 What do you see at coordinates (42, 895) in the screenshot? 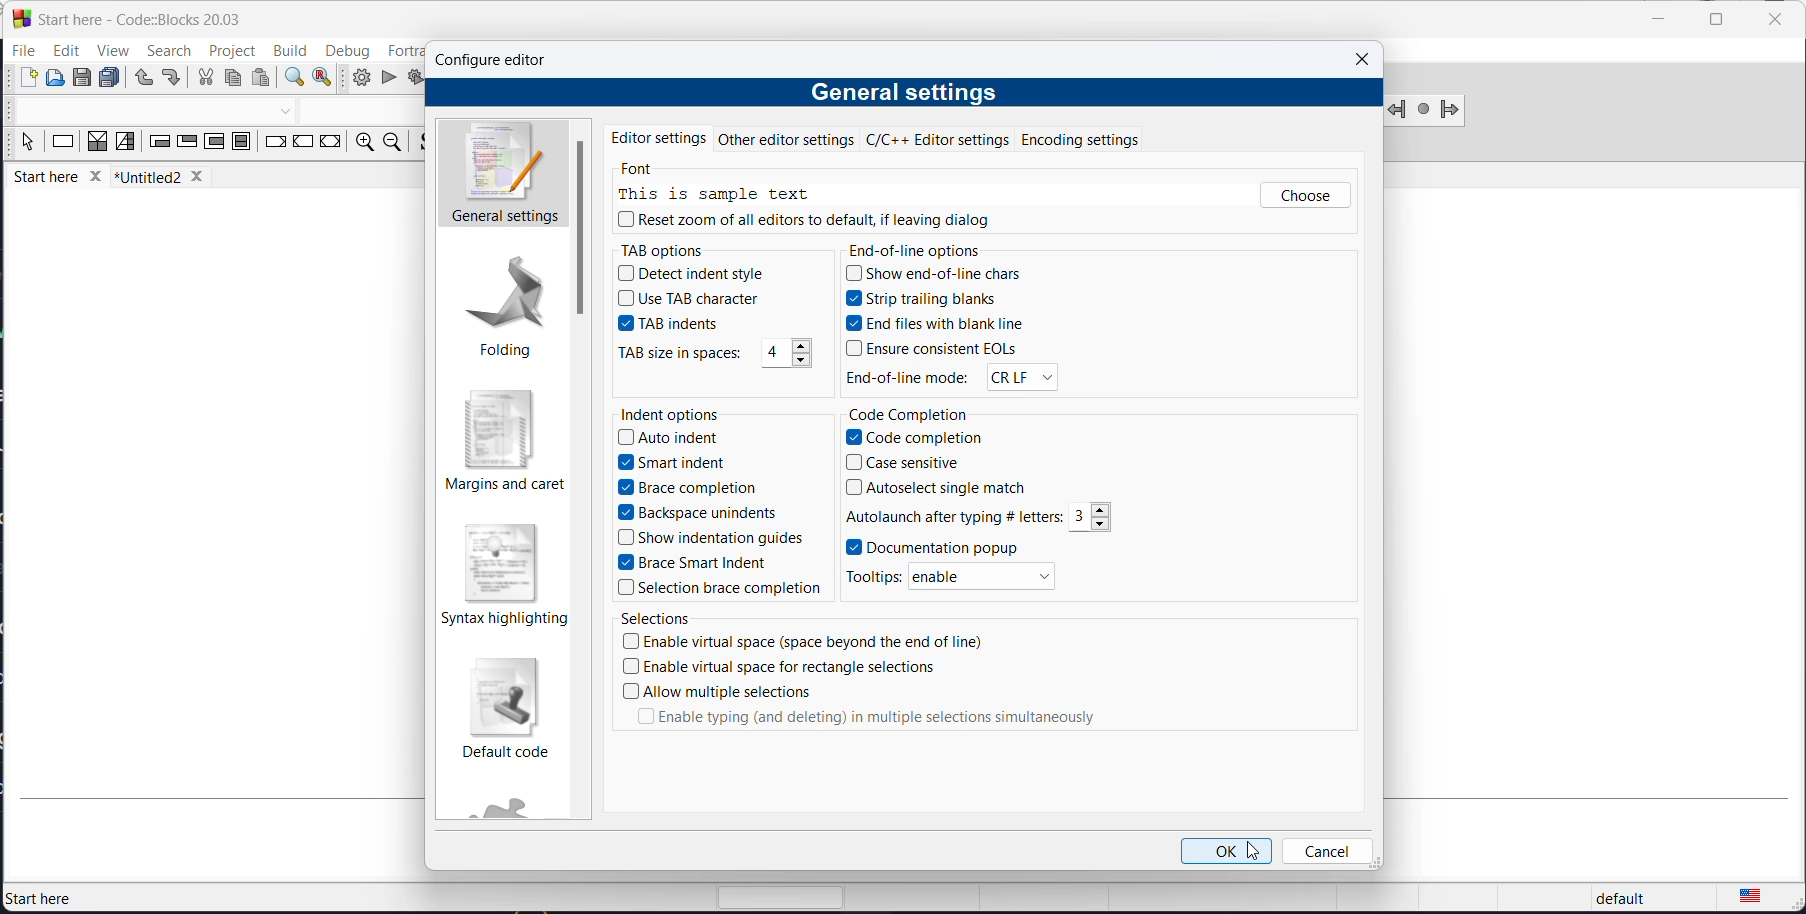
I see `start here` at bounding box center [42, 895].